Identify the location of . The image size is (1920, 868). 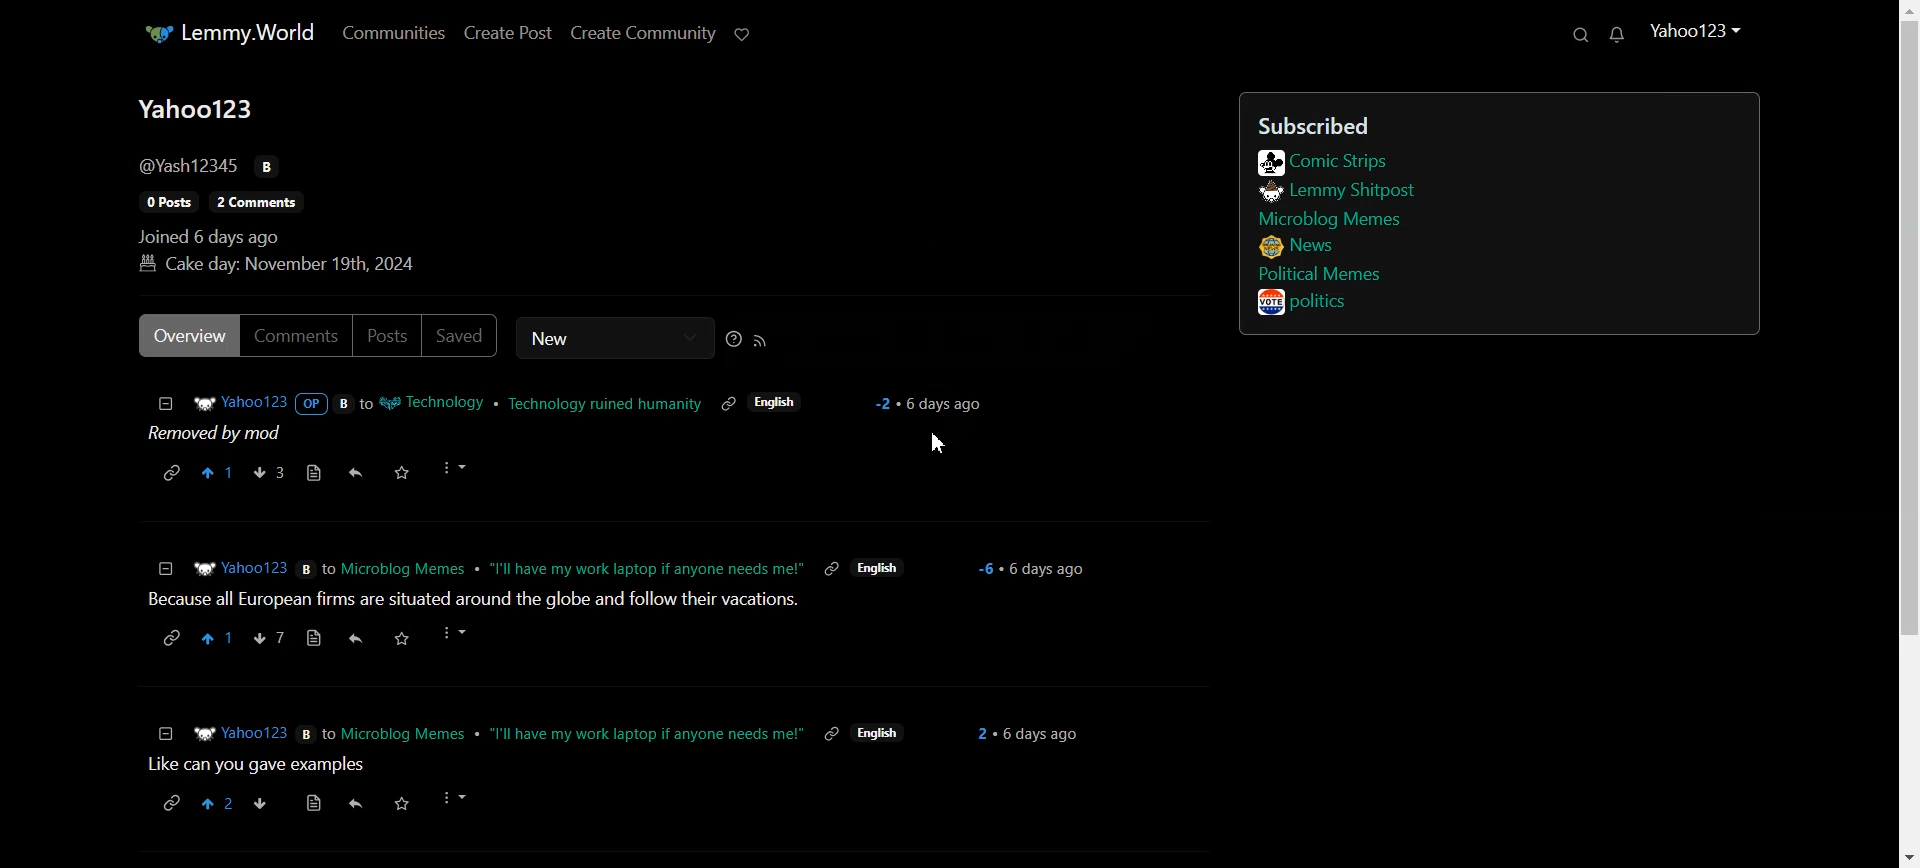
(453, 798).